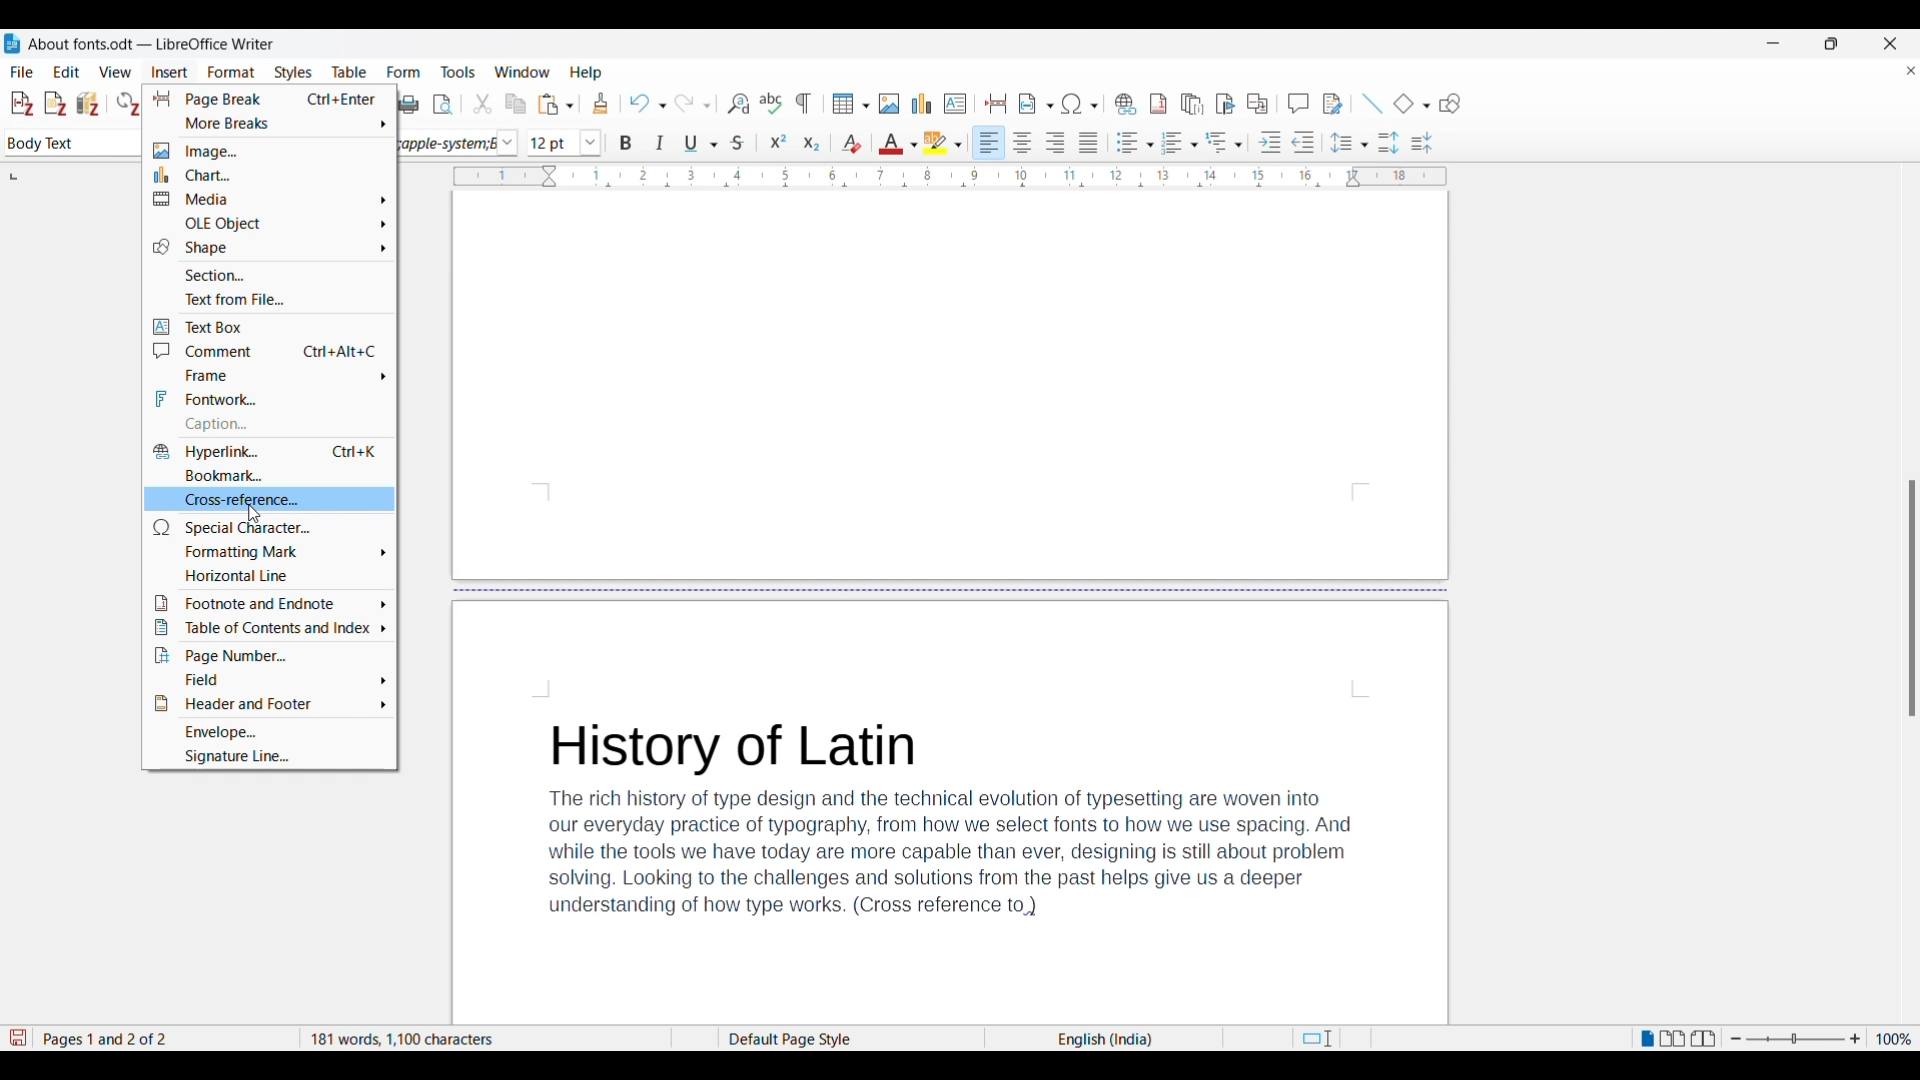 Image resolution: width=1920 pixels, height=1080 pixels. Describe the element at coordinates (1645, 1039) in the screenshot. I see `Single page view` at that location.